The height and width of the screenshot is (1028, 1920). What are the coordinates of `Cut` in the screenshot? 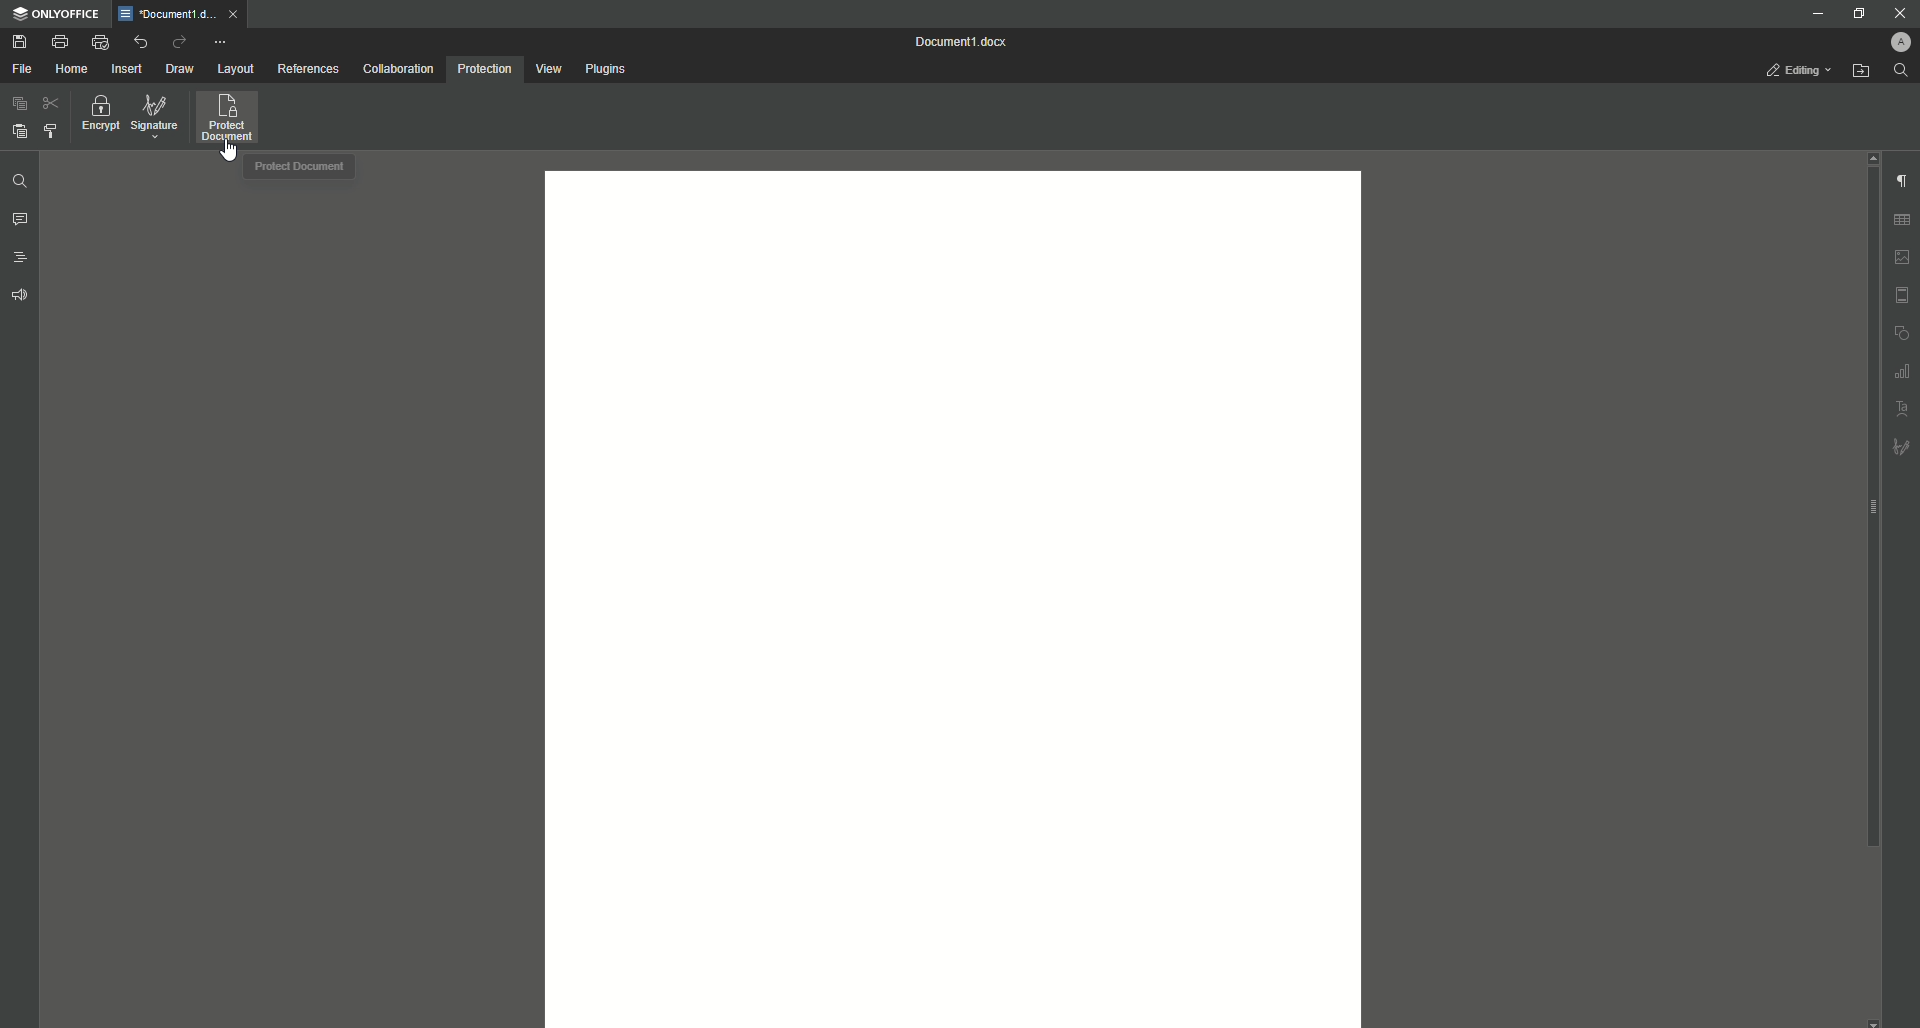 It's located at (53, 106).